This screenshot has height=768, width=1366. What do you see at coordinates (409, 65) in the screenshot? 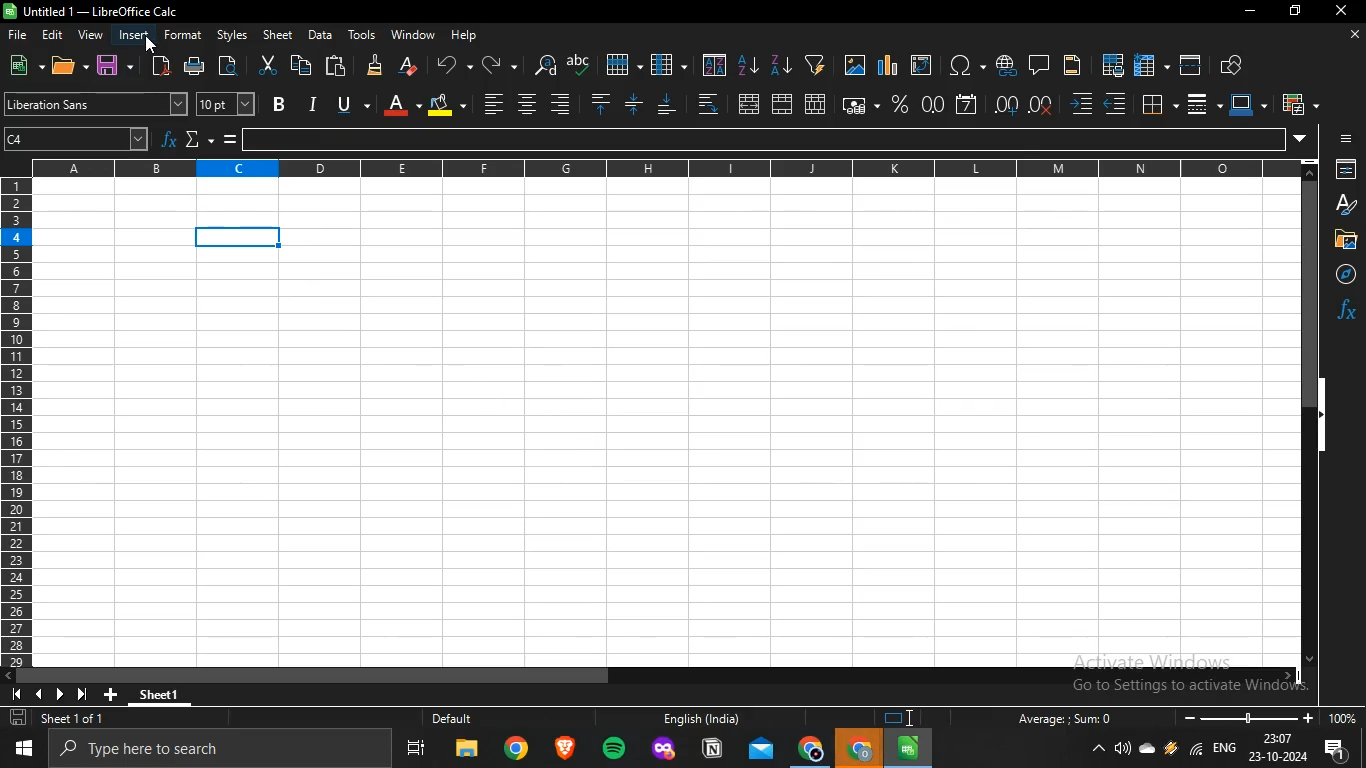
I see `clear direct formatting` at bounding box center [409, 65].